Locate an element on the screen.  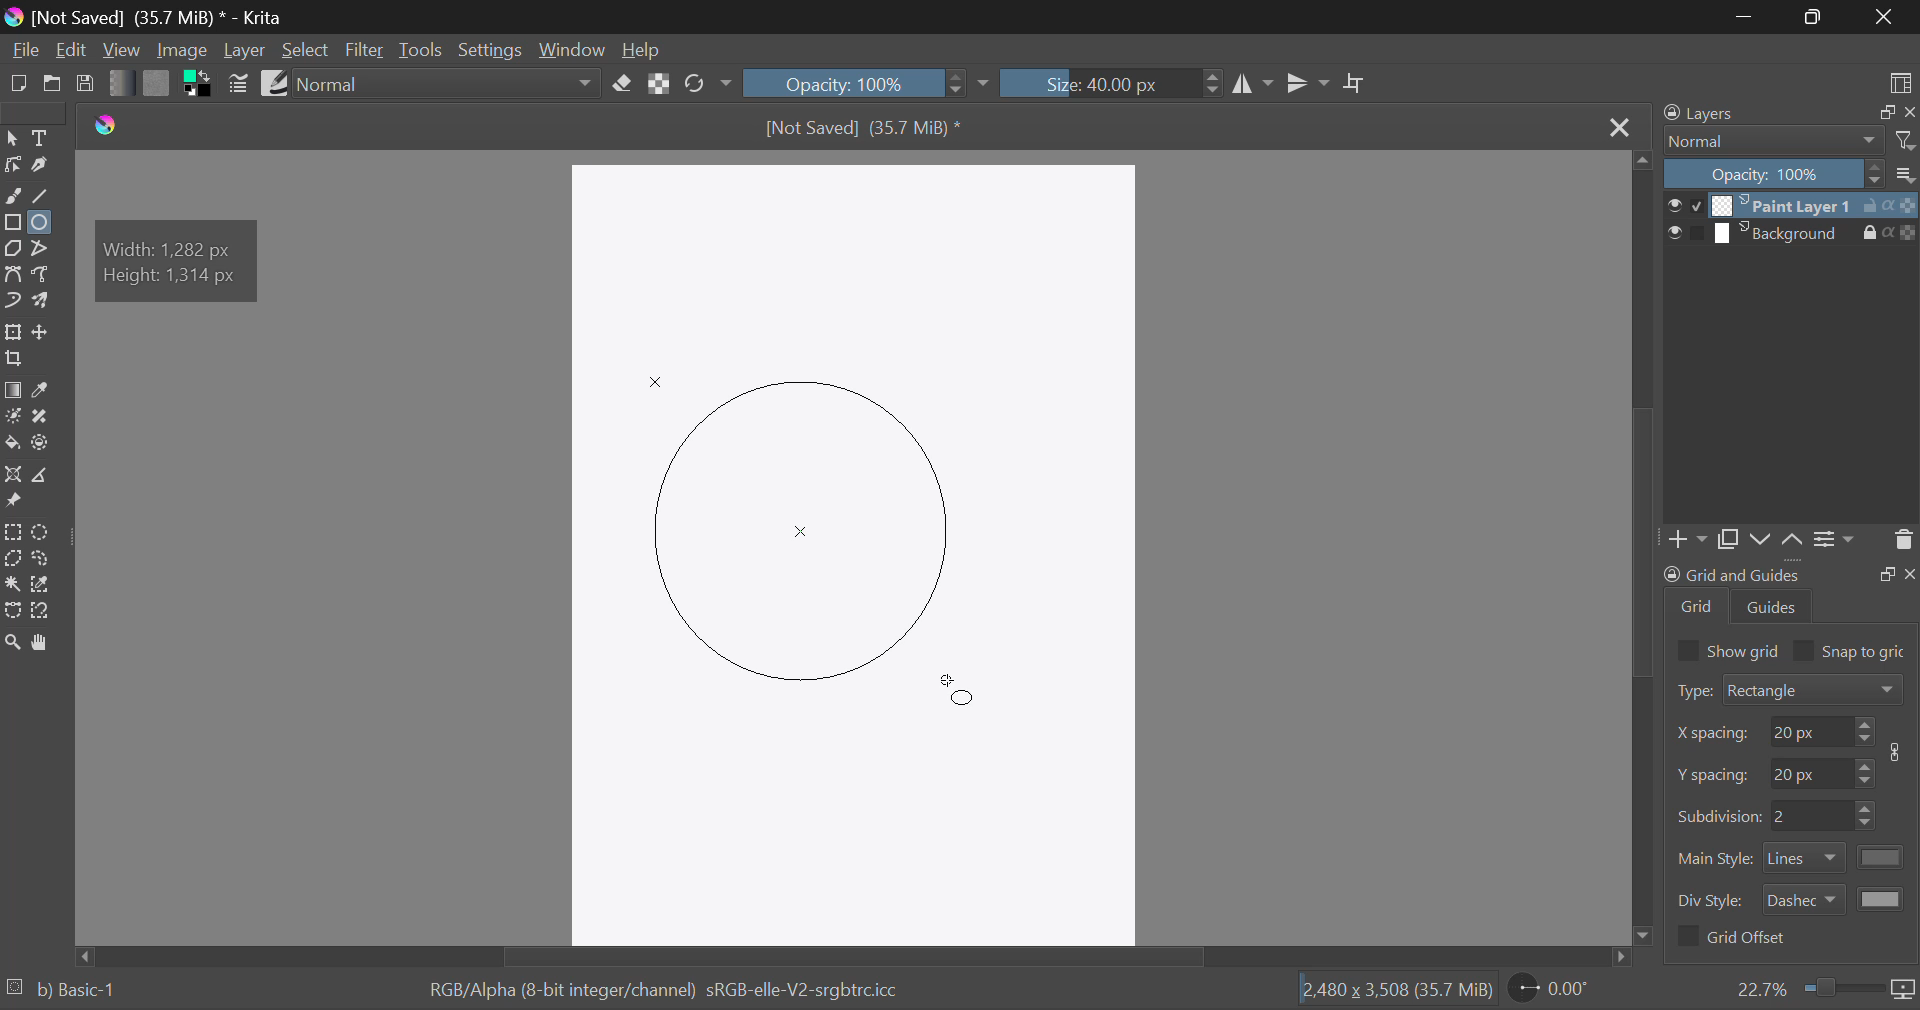
MOUSE_UP Cursor Position is located at coordinates (967, 698).